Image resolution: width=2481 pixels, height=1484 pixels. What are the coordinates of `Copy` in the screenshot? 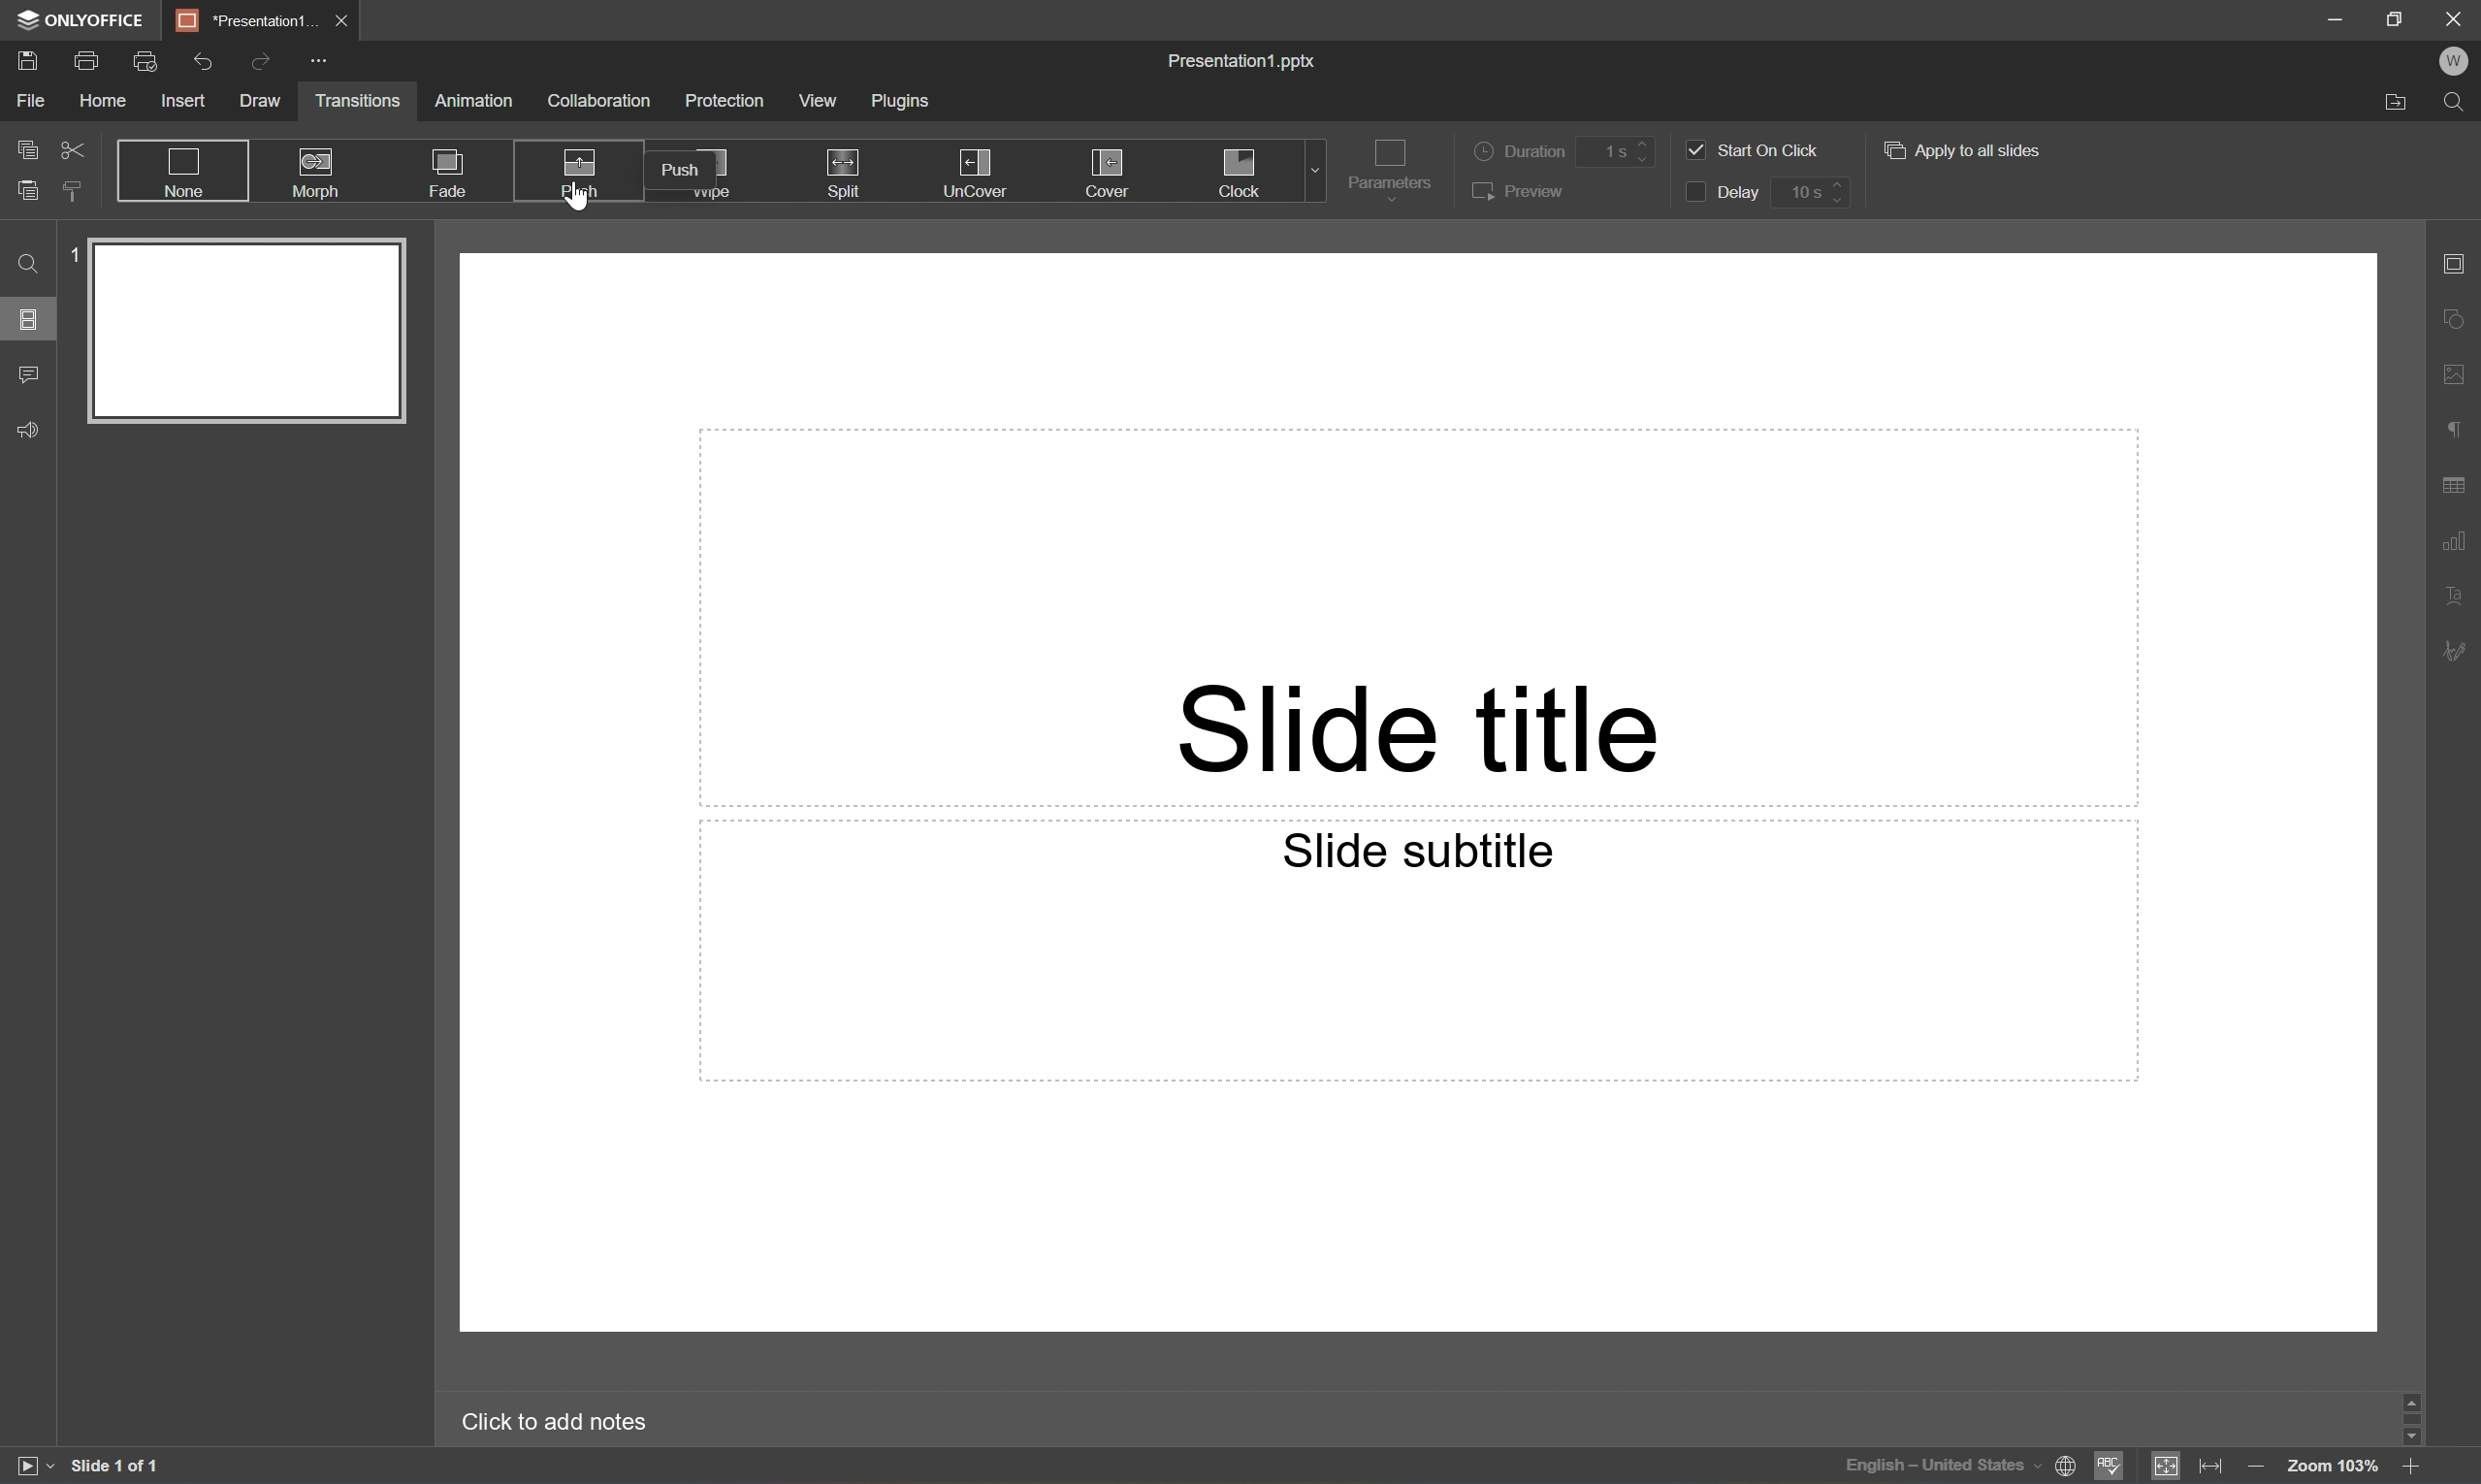 It's located at (27, 147).